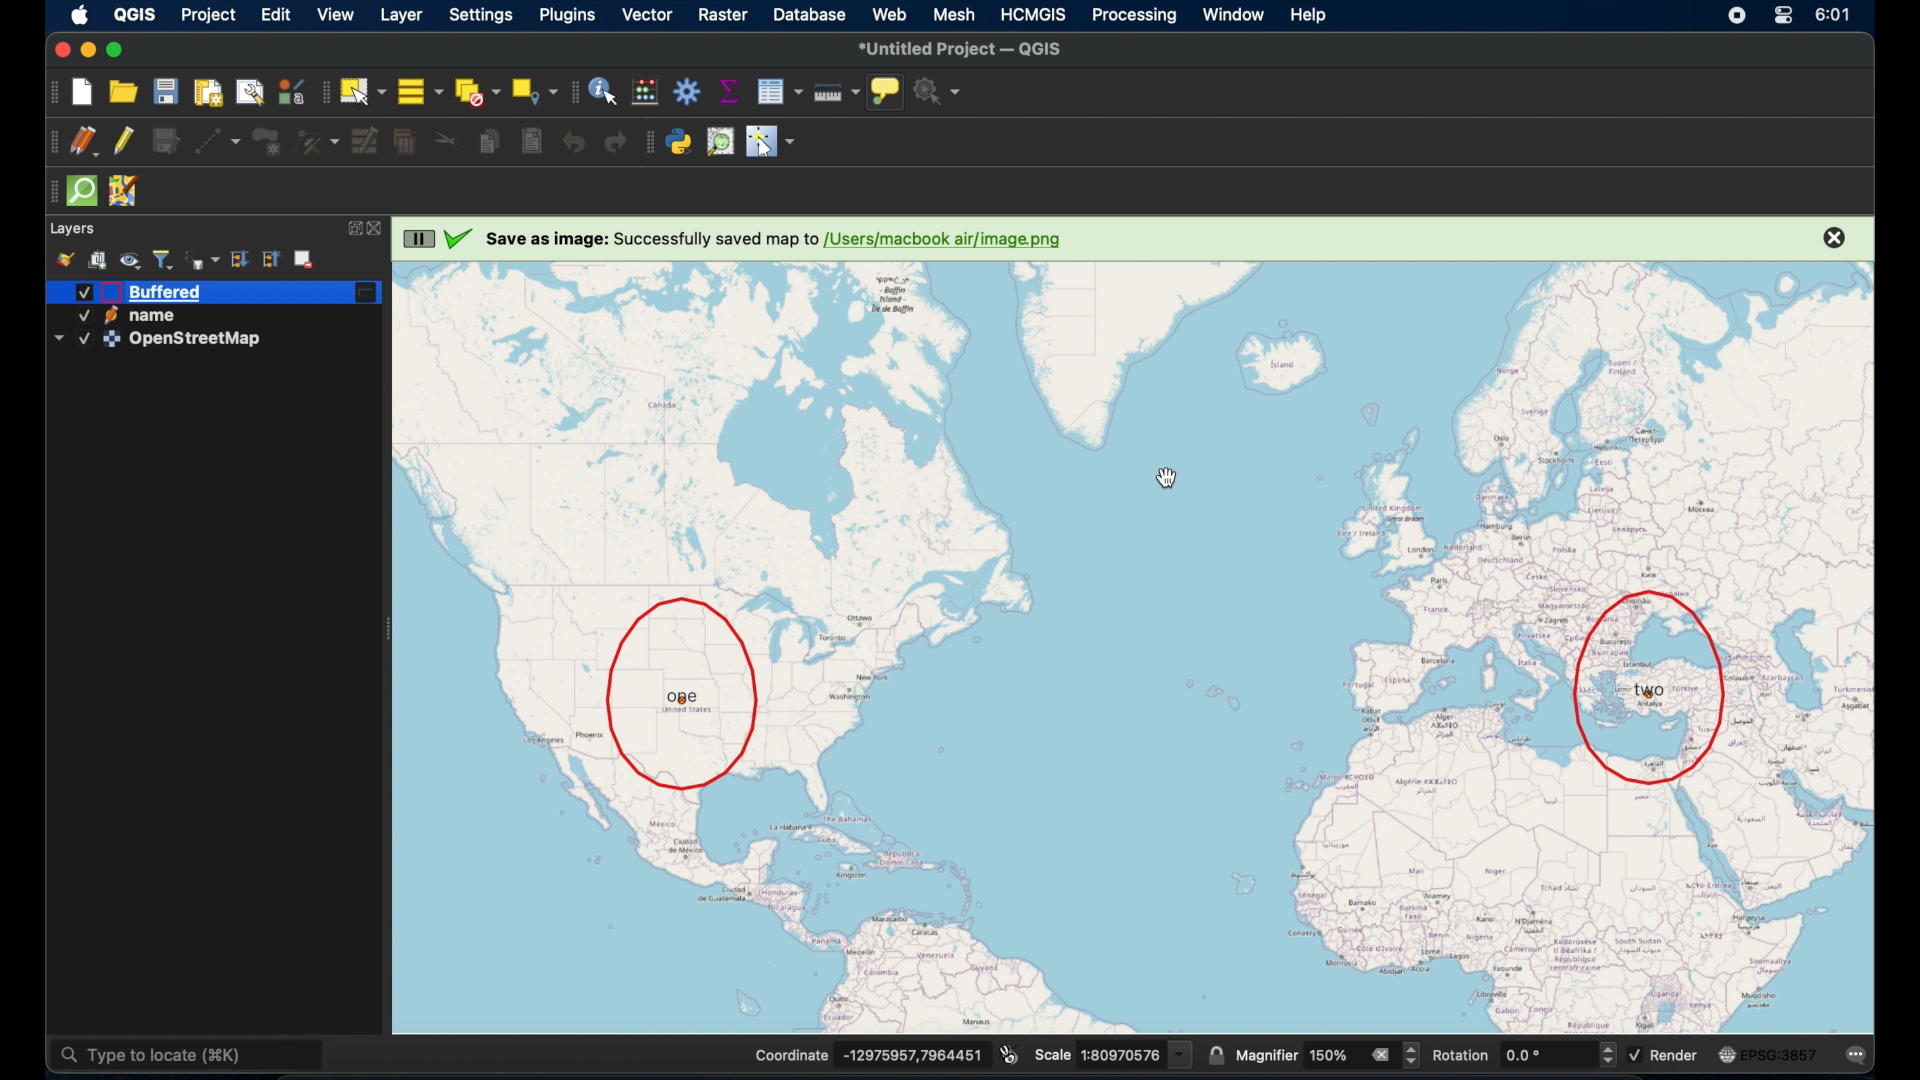 The height and width of the screenshot is (1080, 1920). Describe the element at coordinates (203, 257) in the screenshot. I see `filter legend by expression` at that location.